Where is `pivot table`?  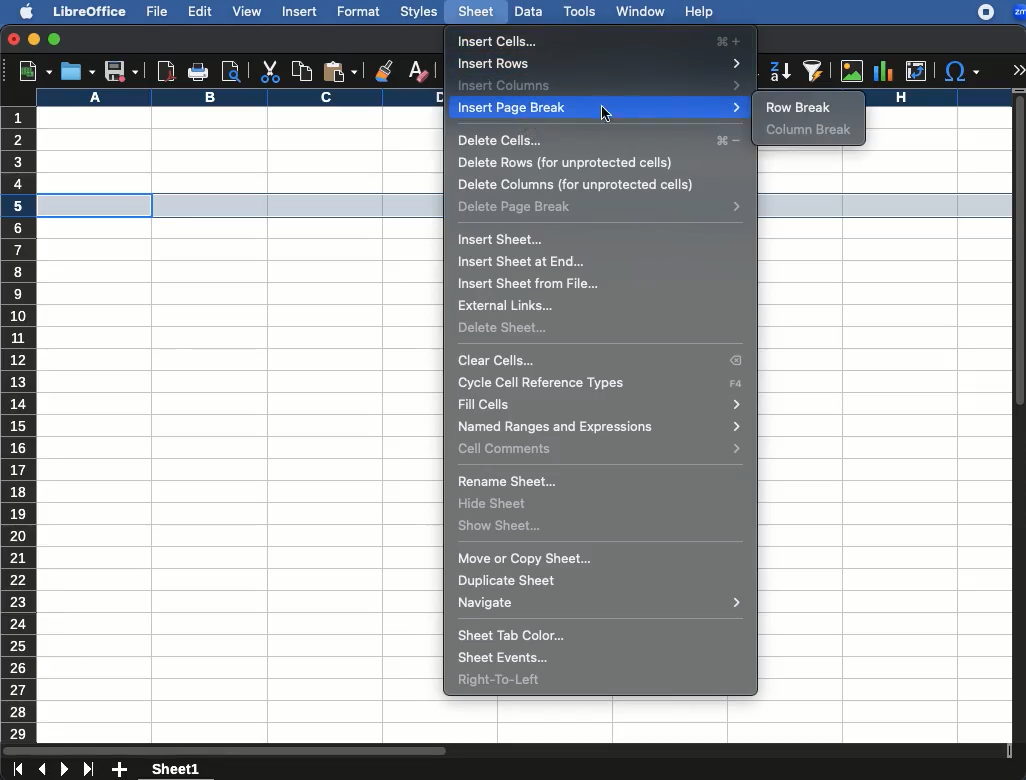 pivot table is located at coordinates (914, 70).